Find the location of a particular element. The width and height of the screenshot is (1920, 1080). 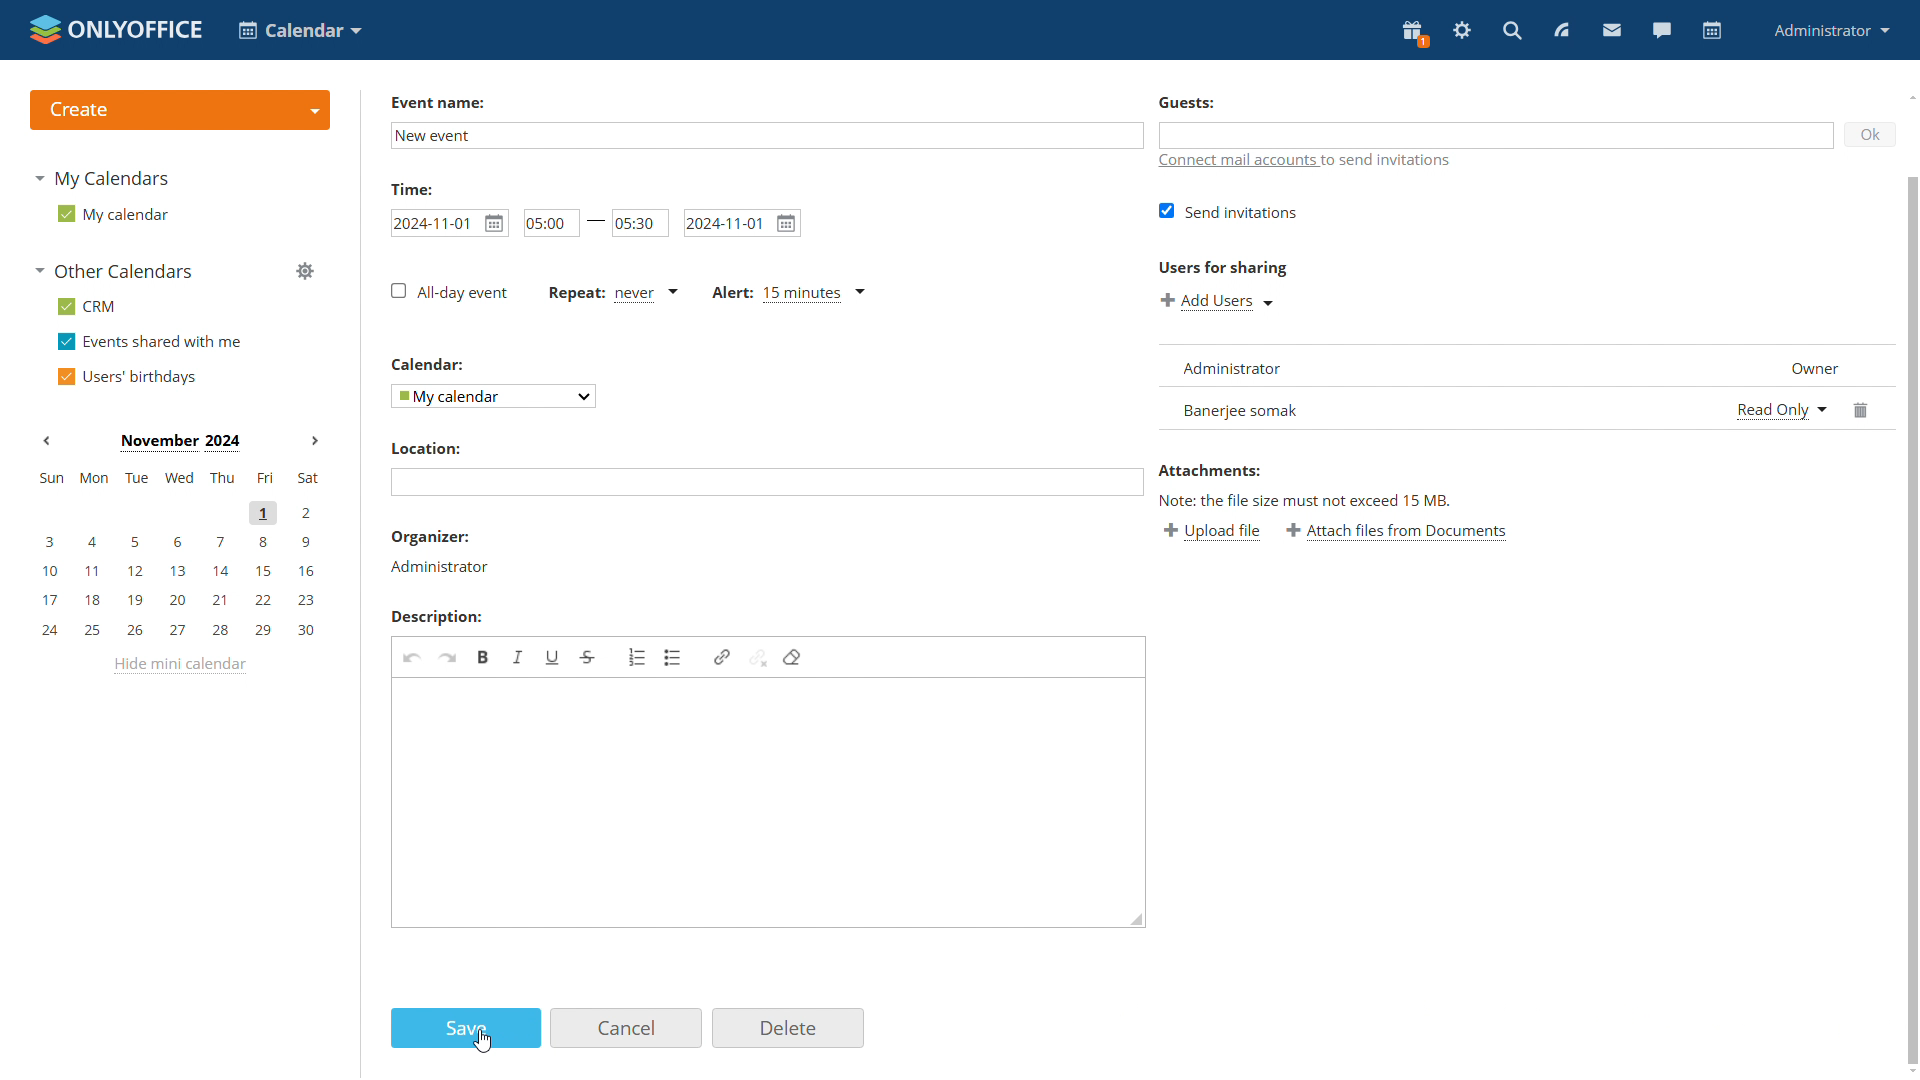

Delete user is located at coordinates (1862, 410).